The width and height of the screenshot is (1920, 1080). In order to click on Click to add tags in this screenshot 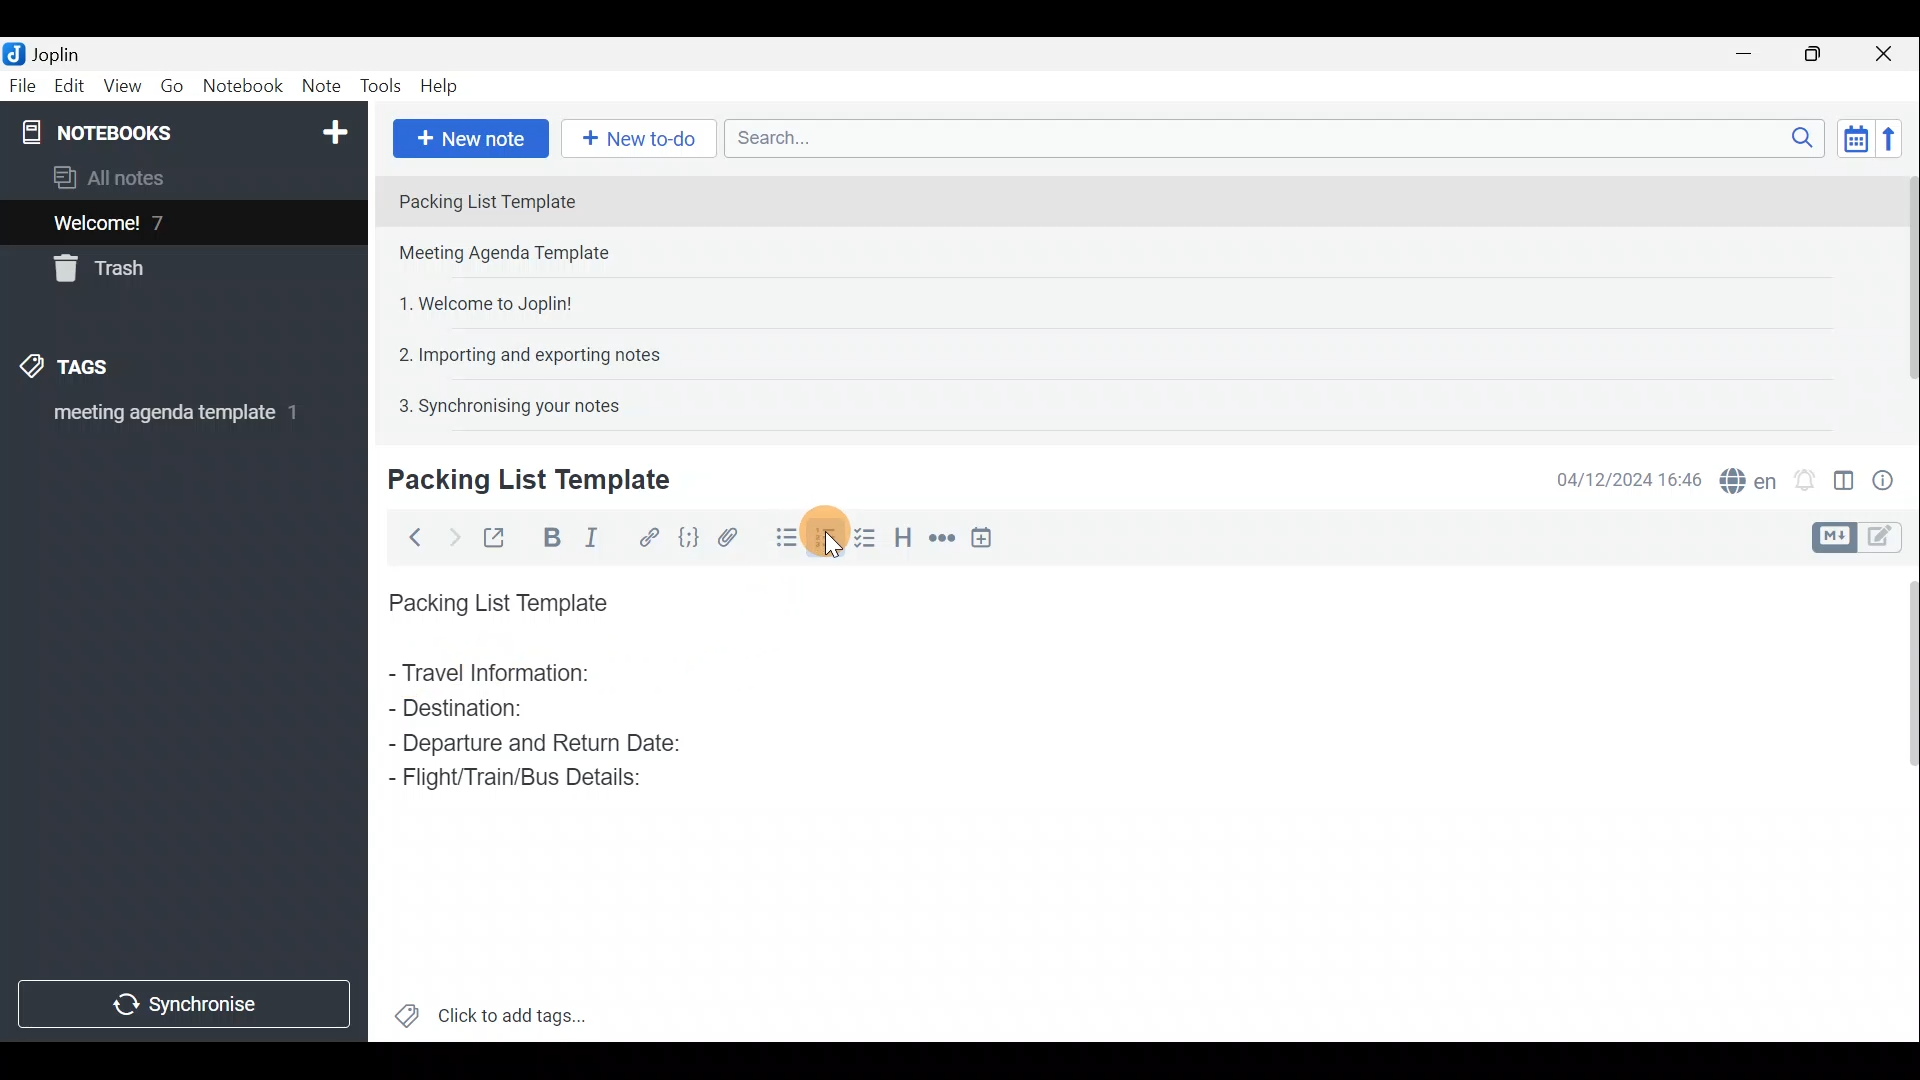, I will do `click(491, 1010)`.